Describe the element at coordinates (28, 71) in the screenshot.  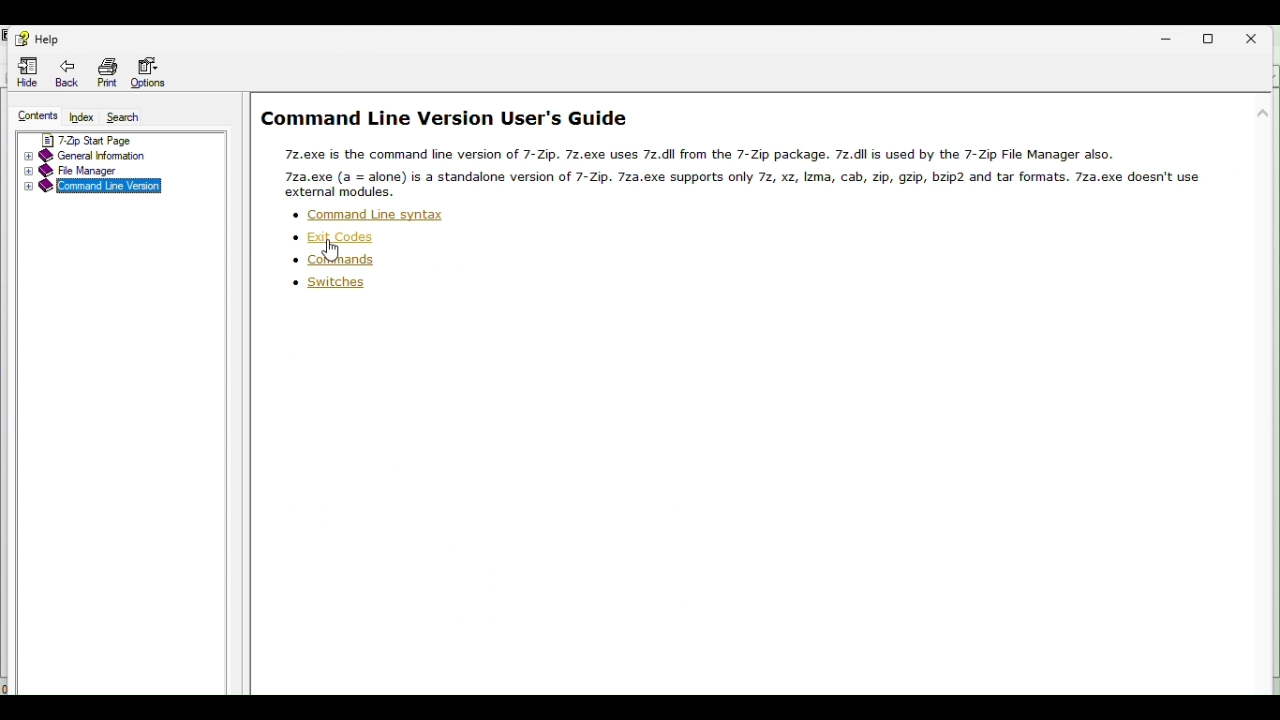
I see `hide` at that location.